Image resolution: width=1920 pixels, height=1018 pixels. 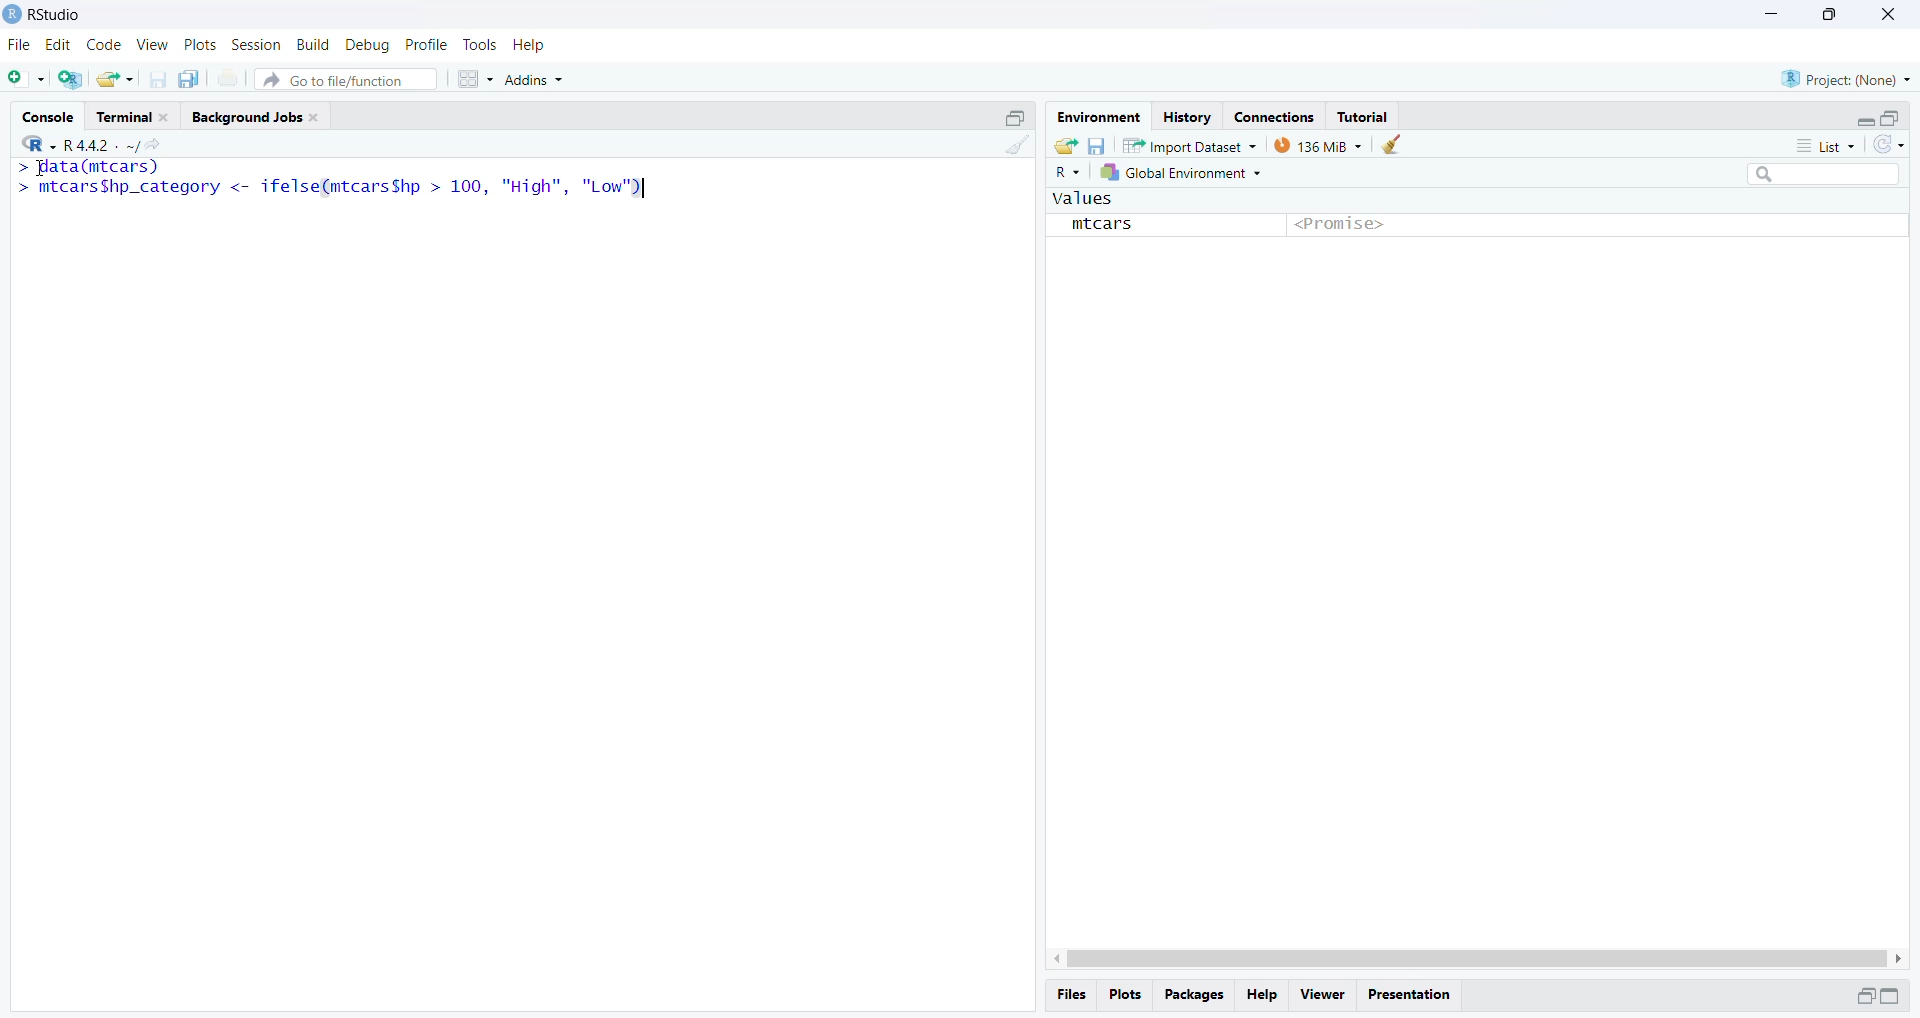 What do you see at coordinates (229, 82) in the screenshot?
I see `Print the current file` at bounding box center [229, 82].